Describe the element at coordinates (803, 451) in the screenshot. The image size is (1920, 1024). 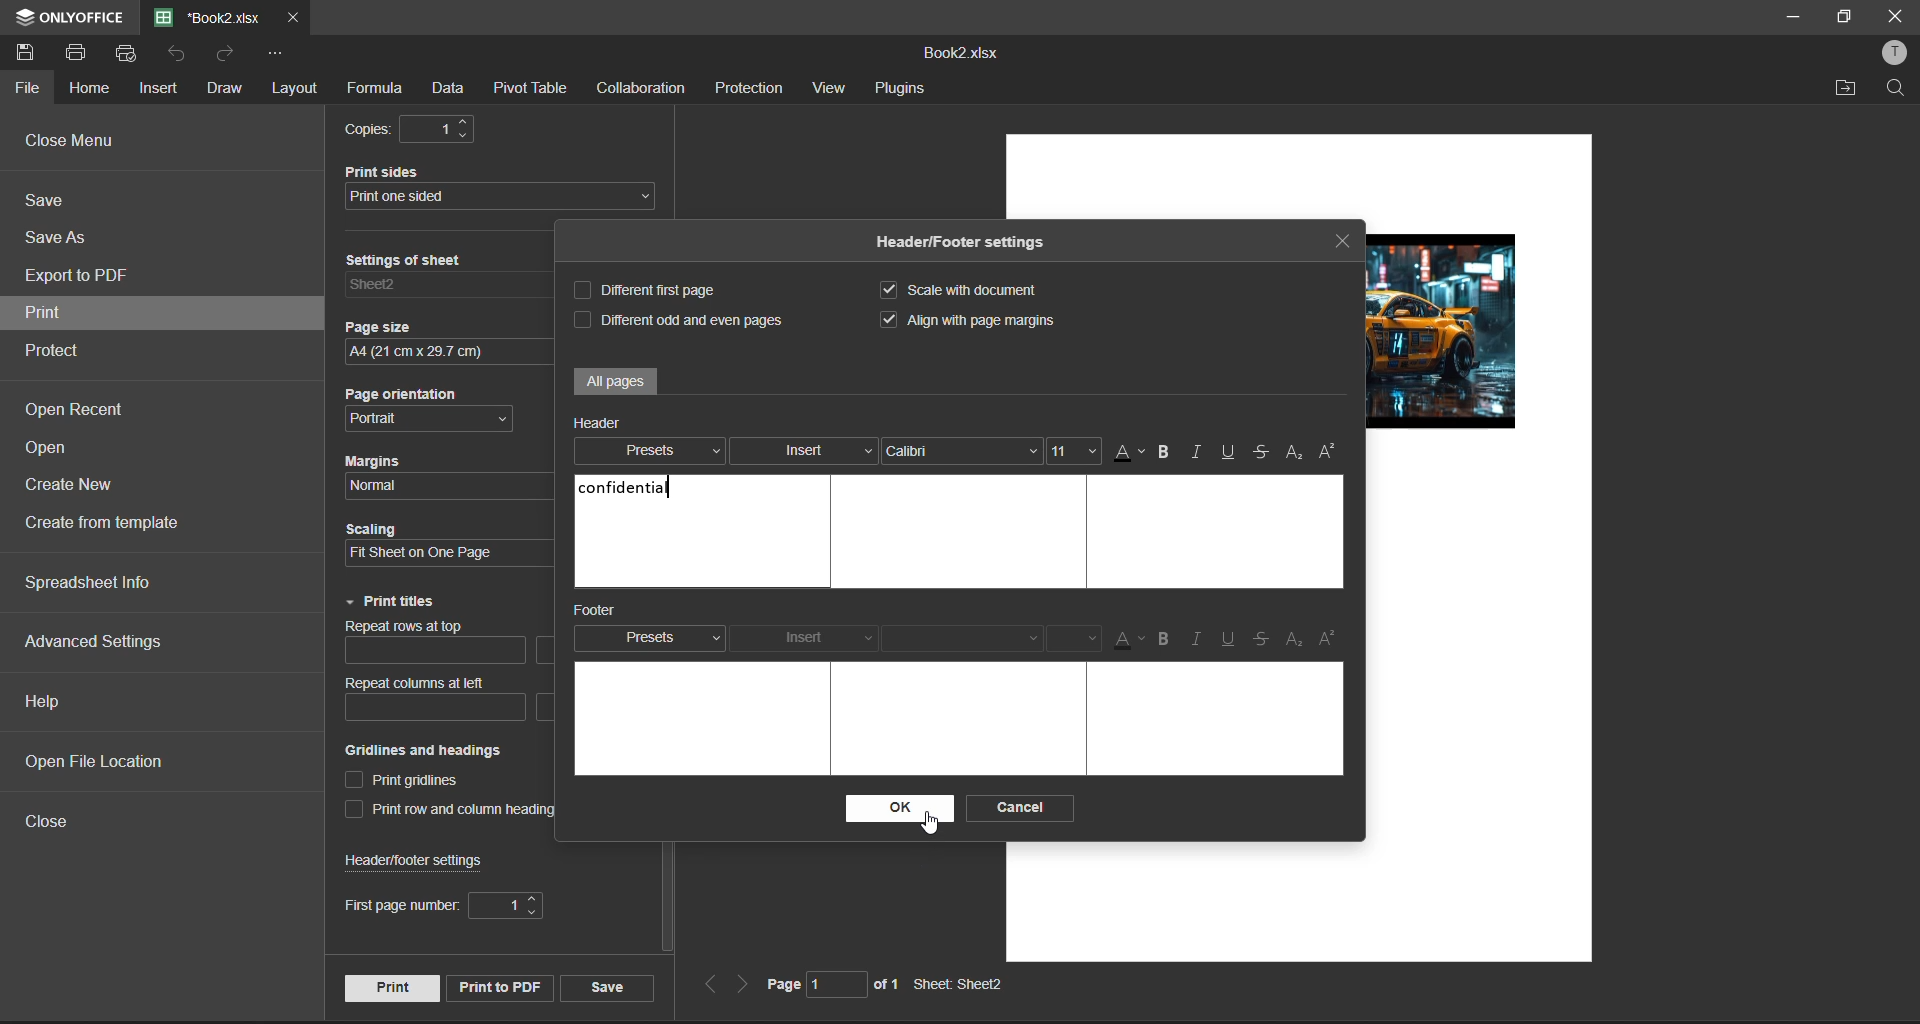
I see `insert` at that location.